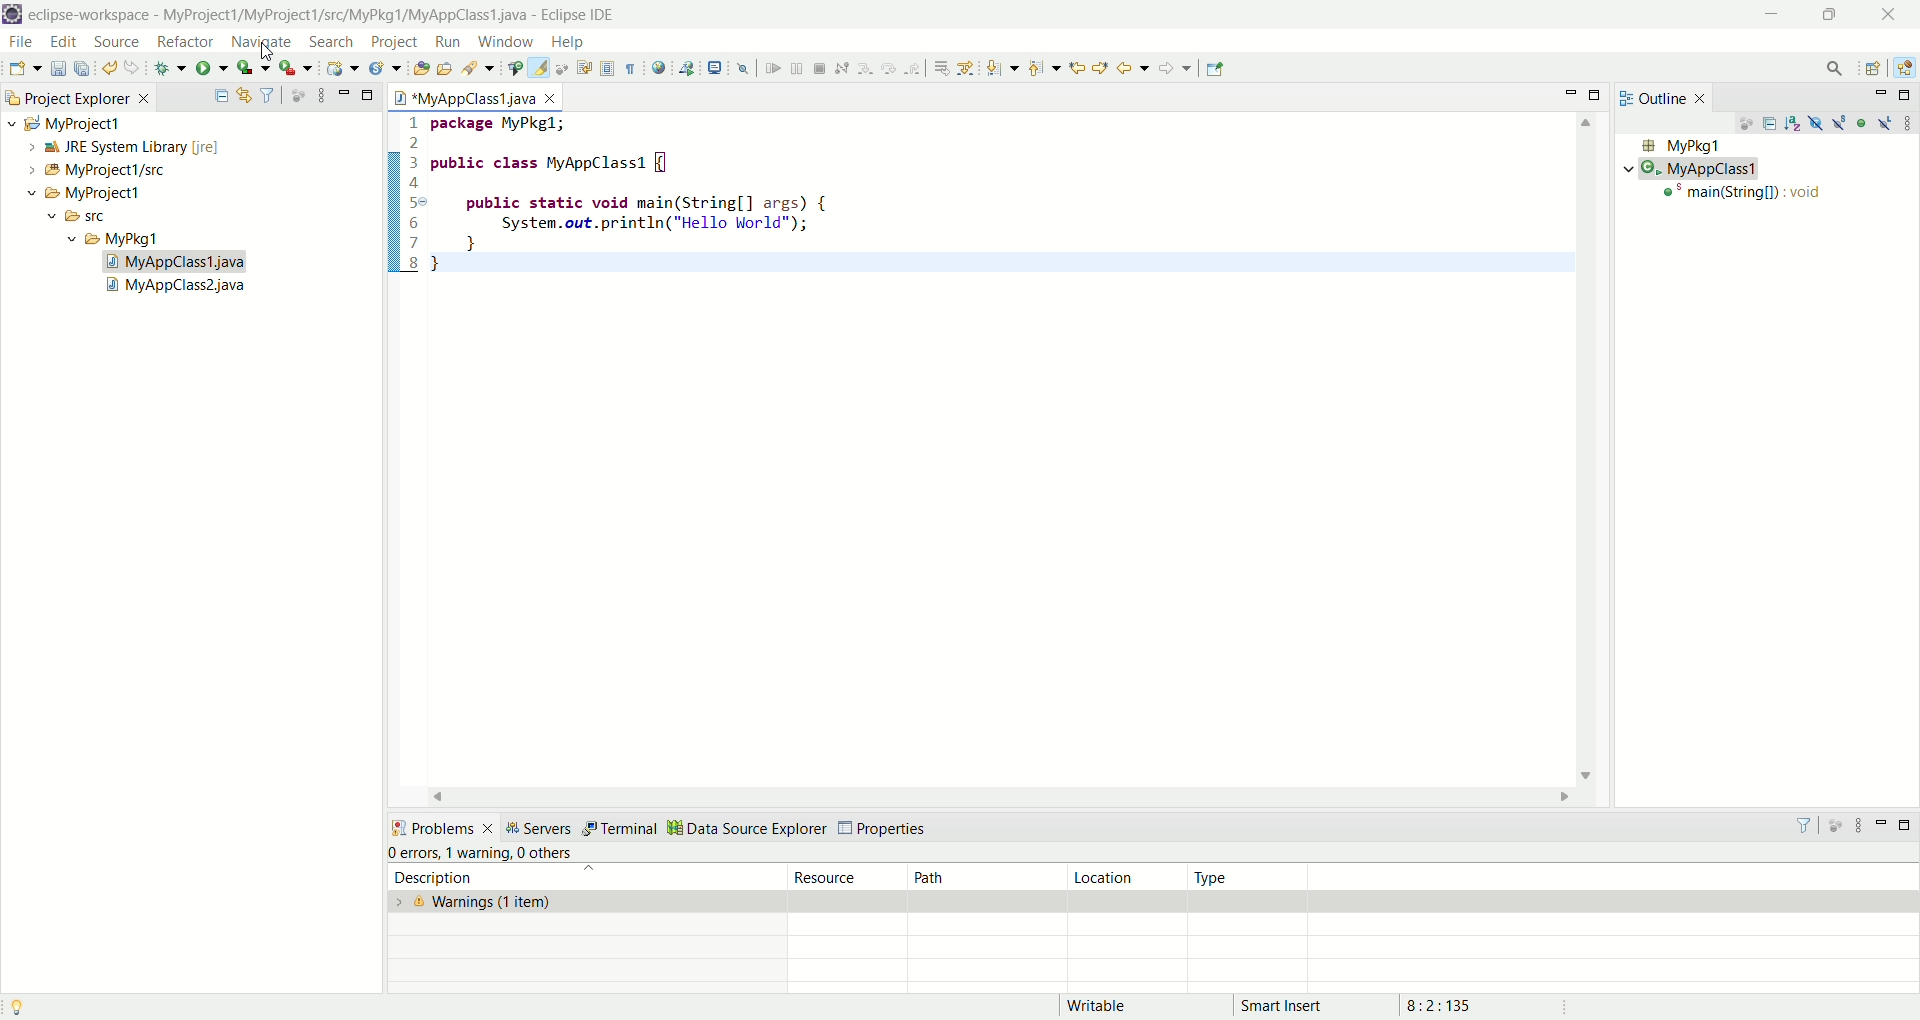 The image size is (1920, 1020). I want to click on show whitespace character, so click(631, 70).